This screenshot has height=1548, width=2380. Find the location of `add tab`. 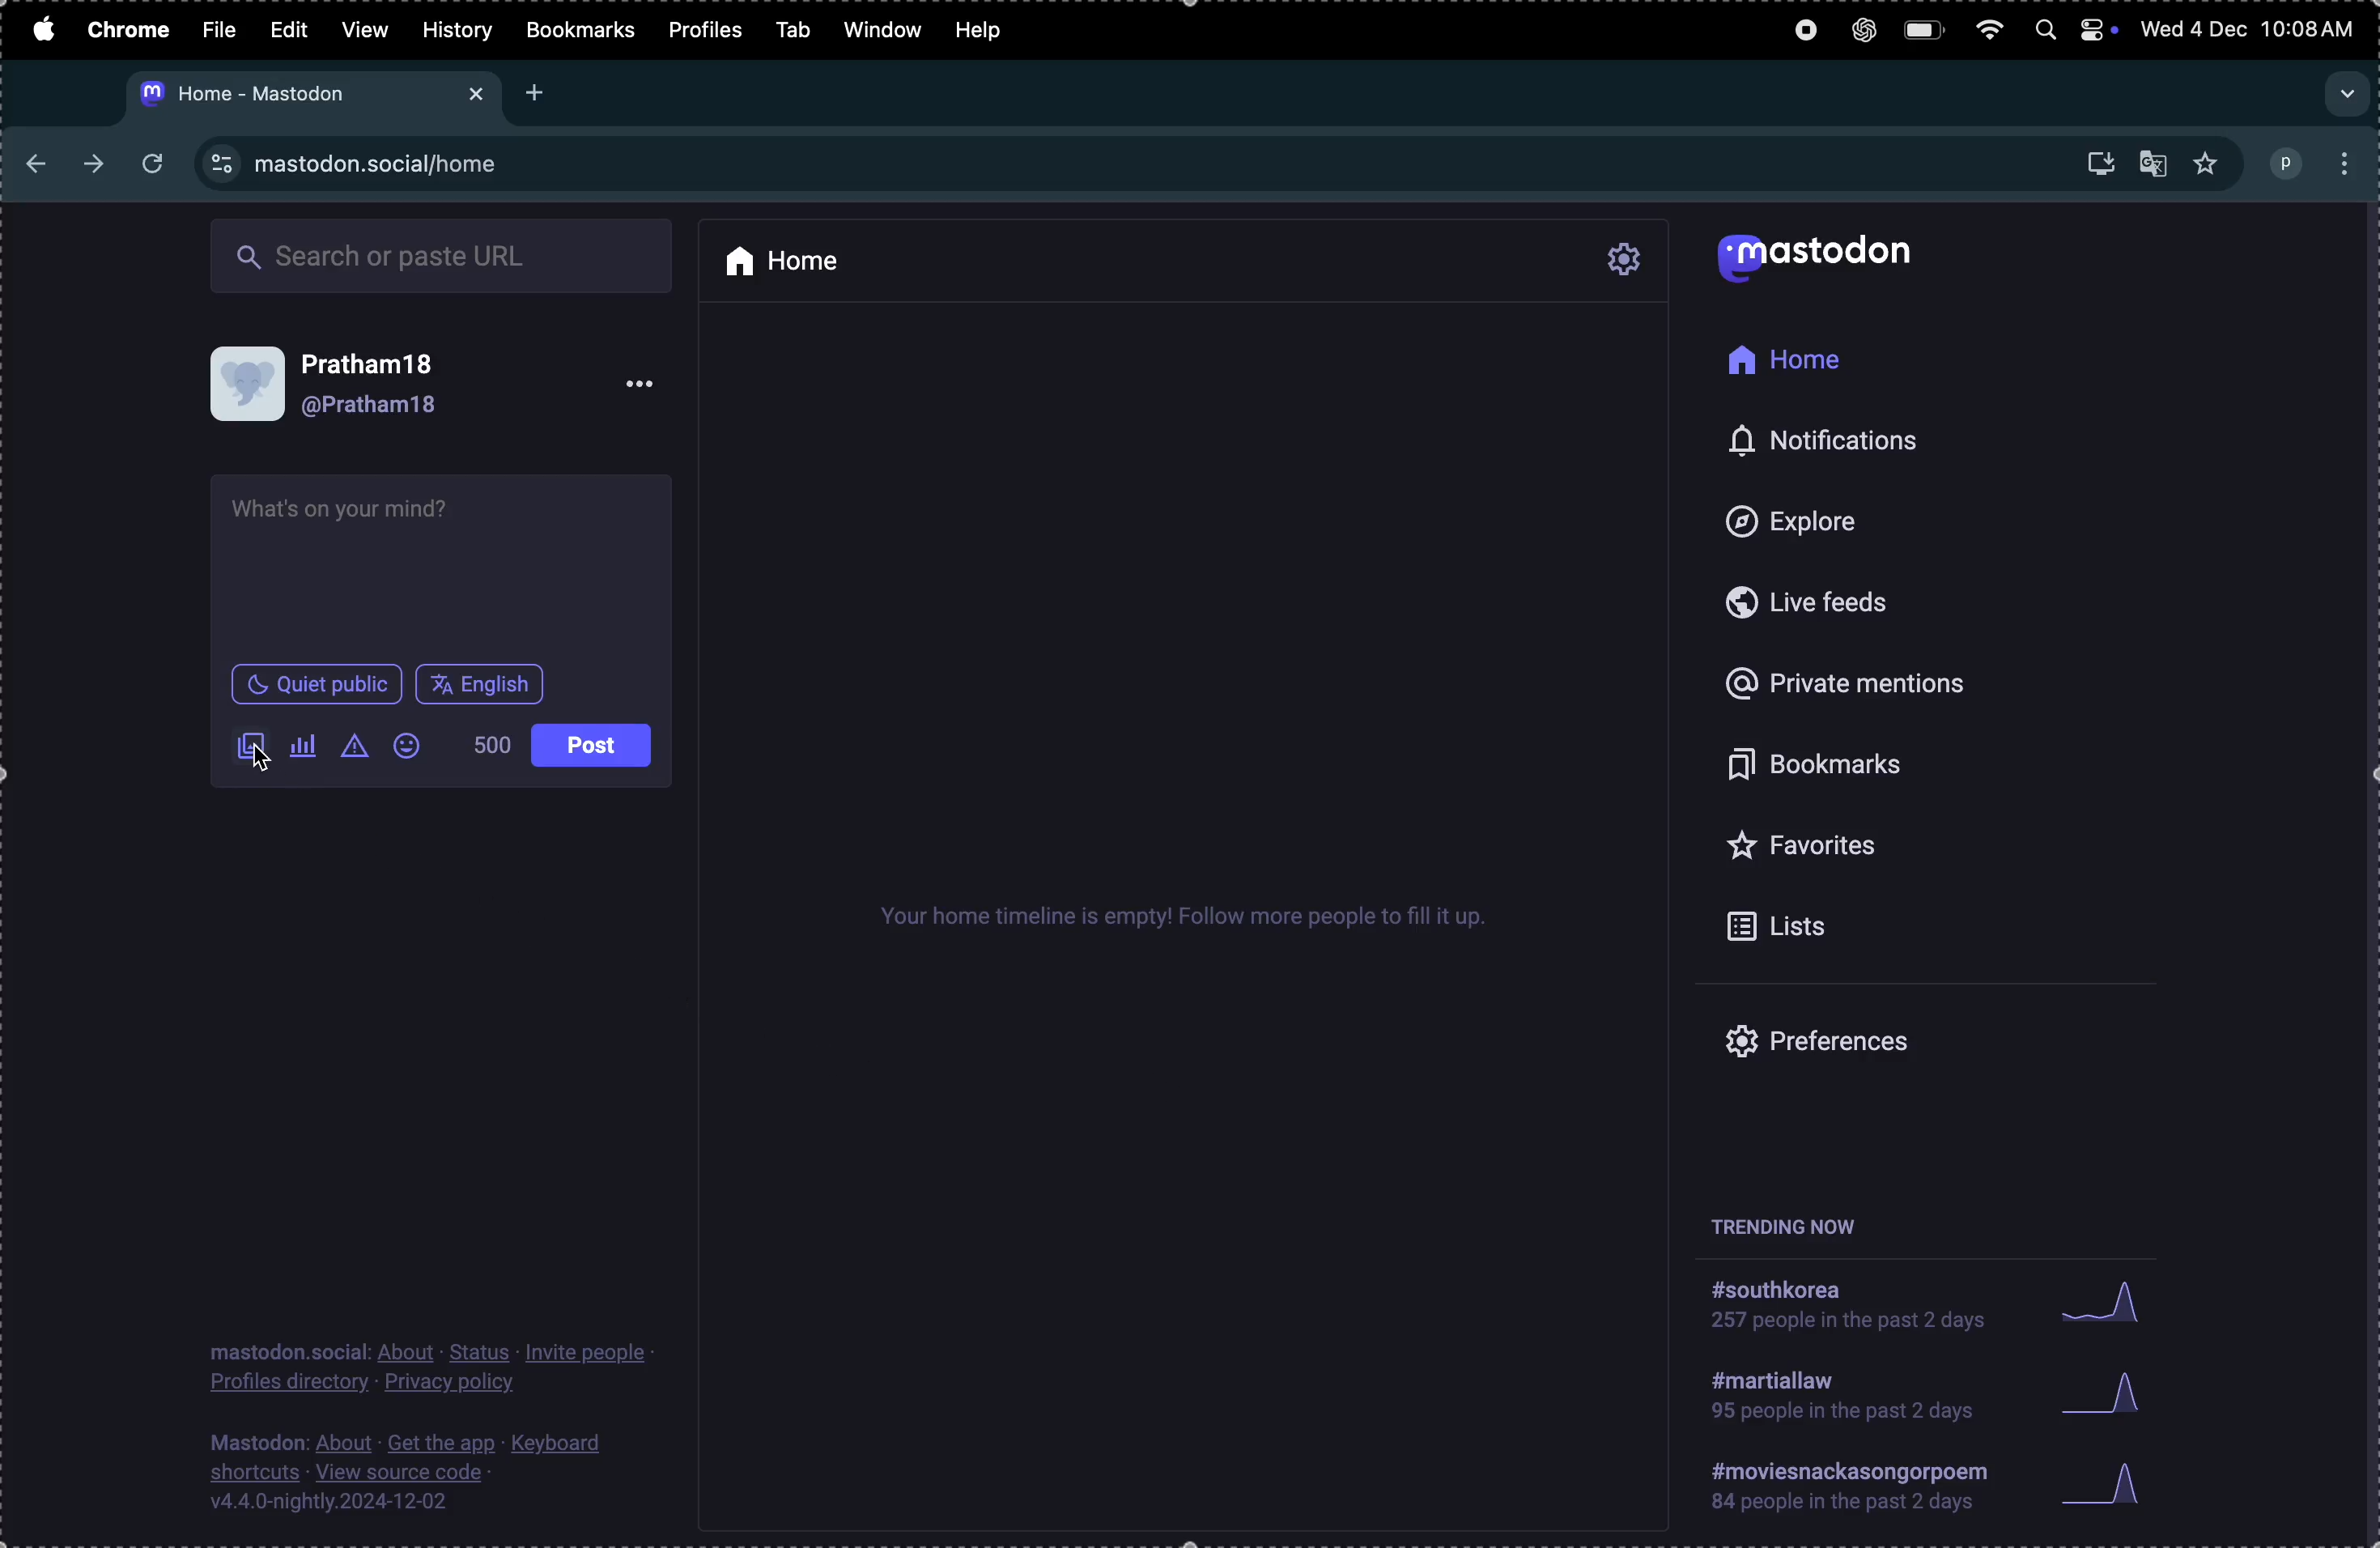

add tab is located at coordinates (536, 92).